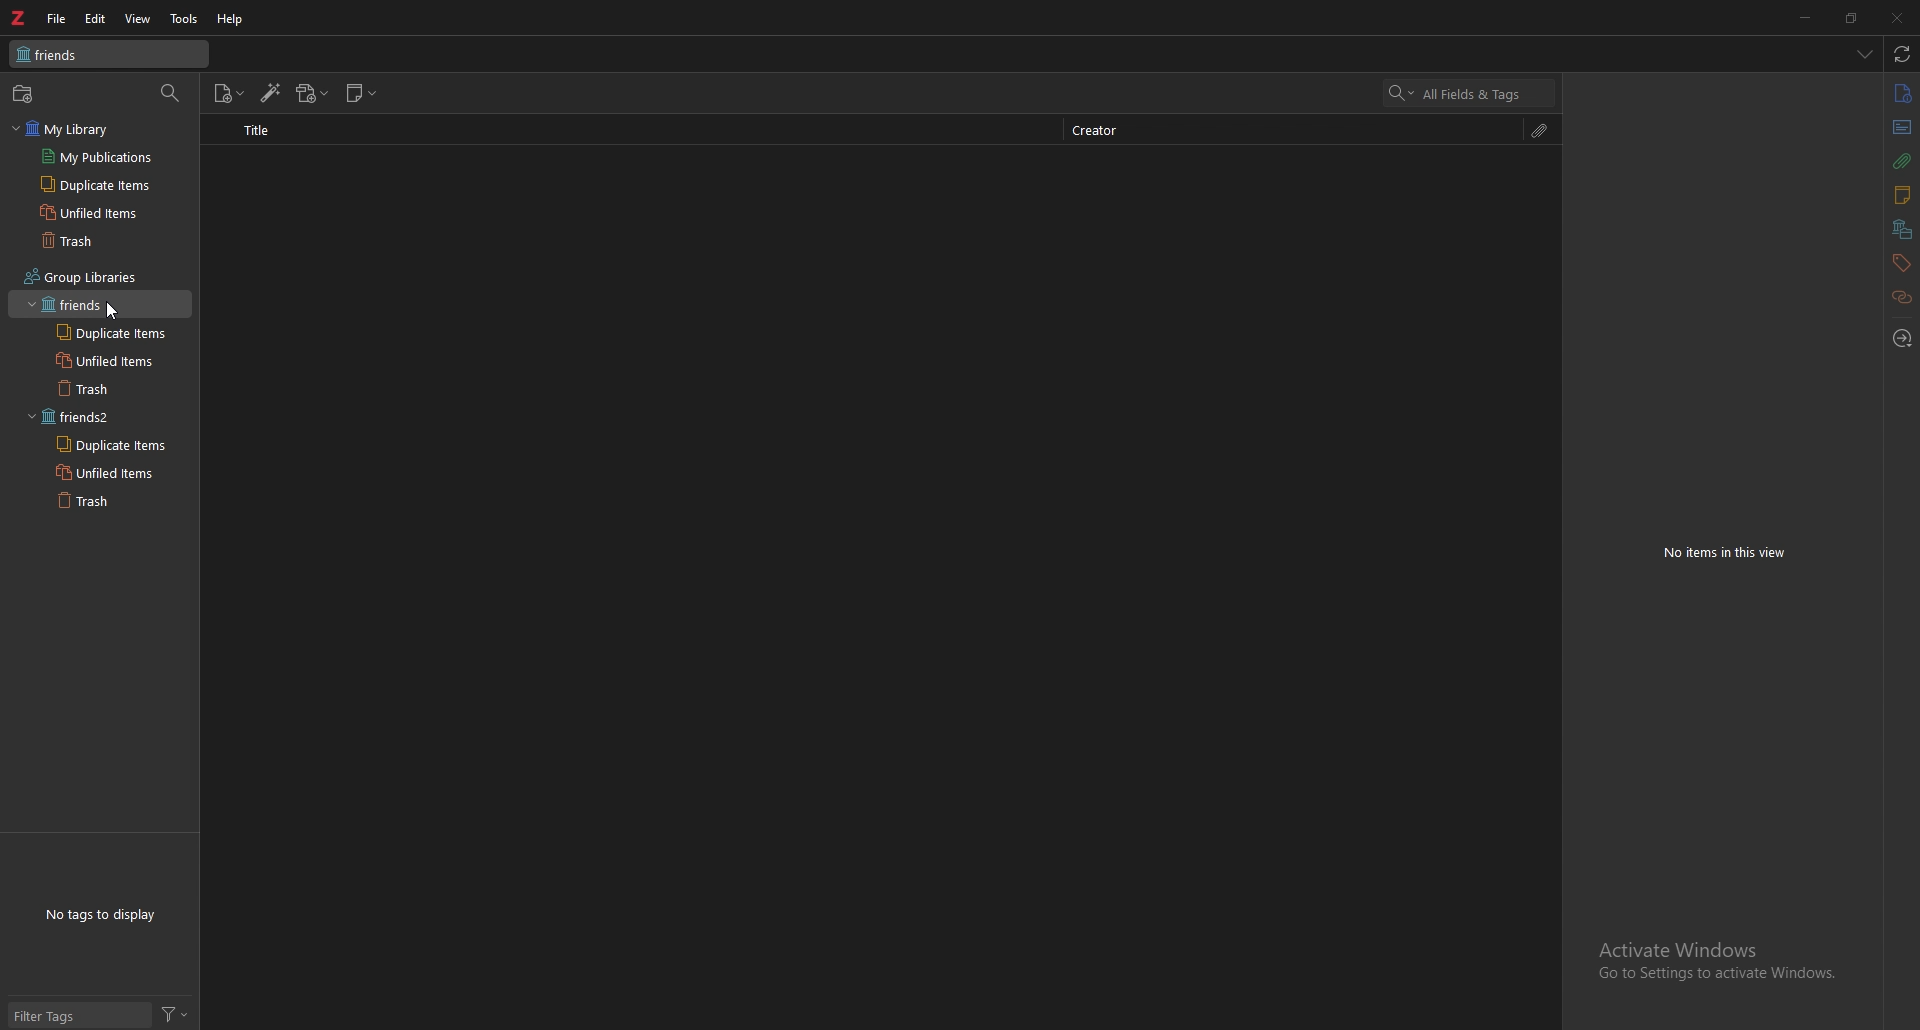  I want to click on help, so click(231, 18).